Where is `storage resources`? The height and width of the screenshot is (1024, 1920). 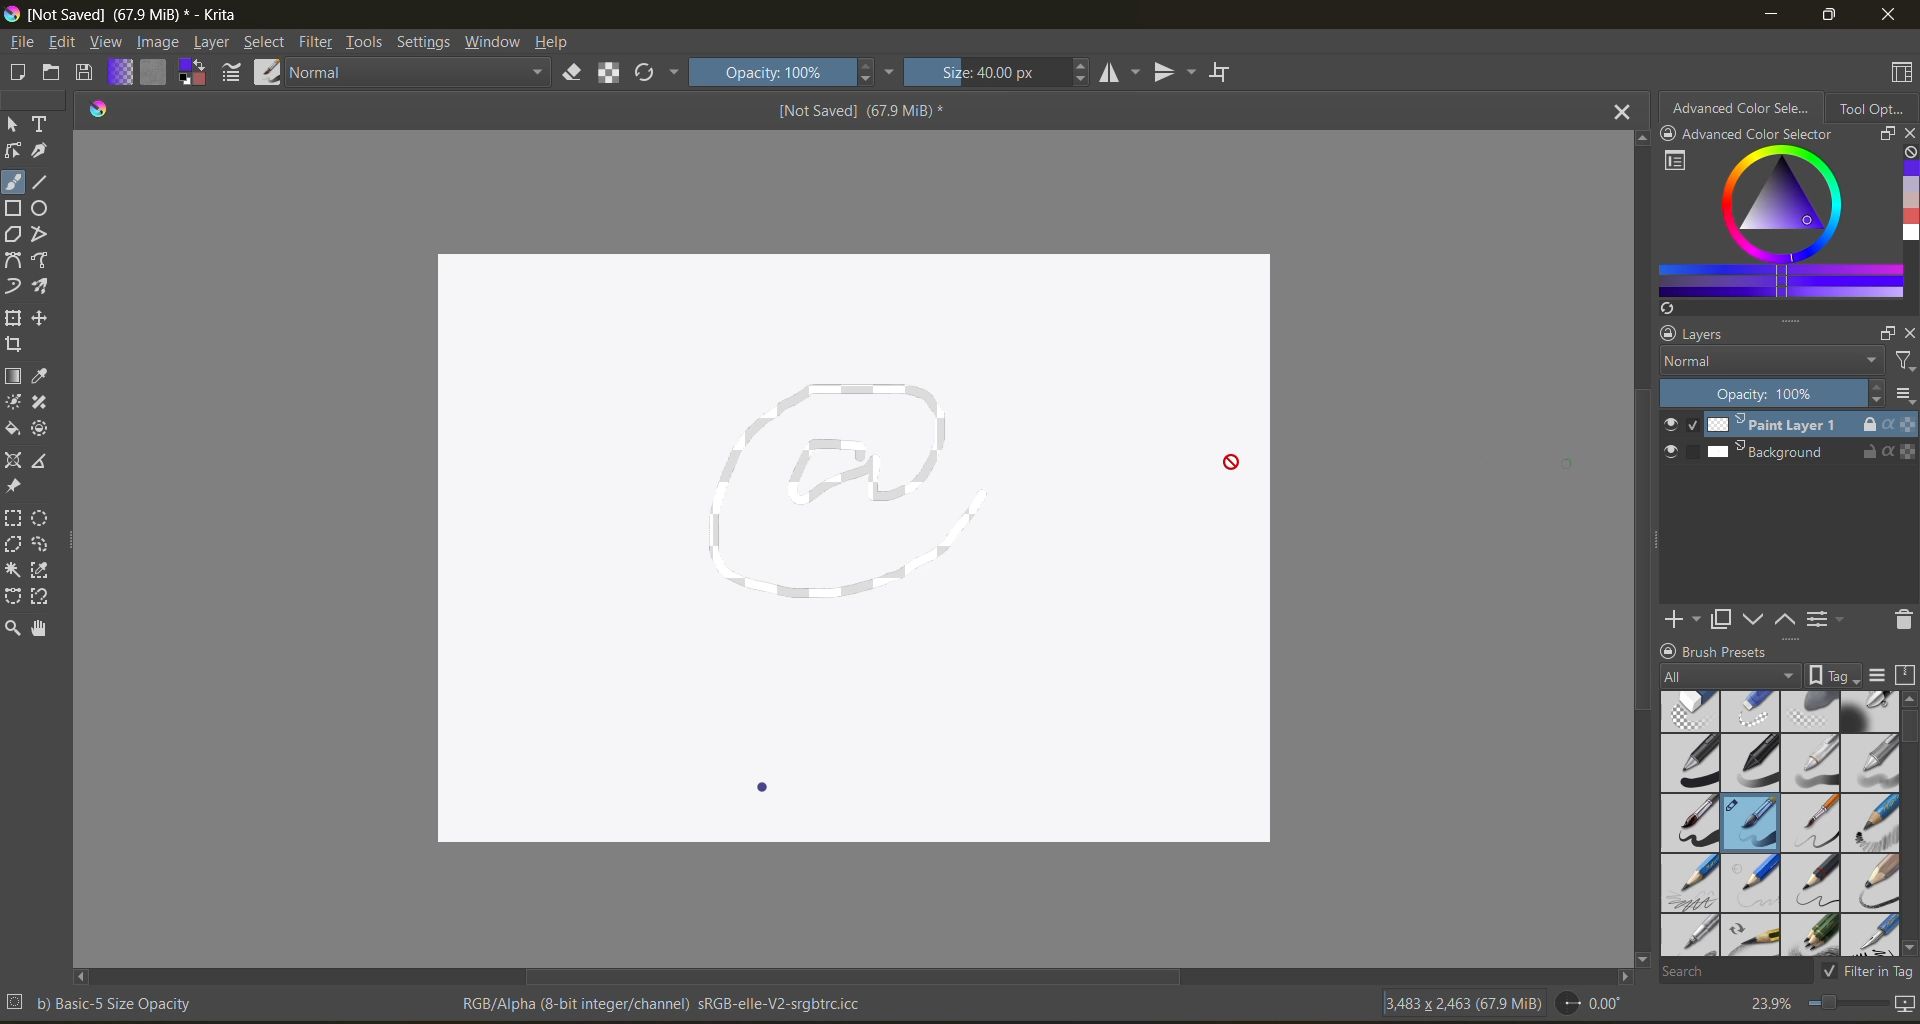
storage resources is located at coordinates (1906, 674).